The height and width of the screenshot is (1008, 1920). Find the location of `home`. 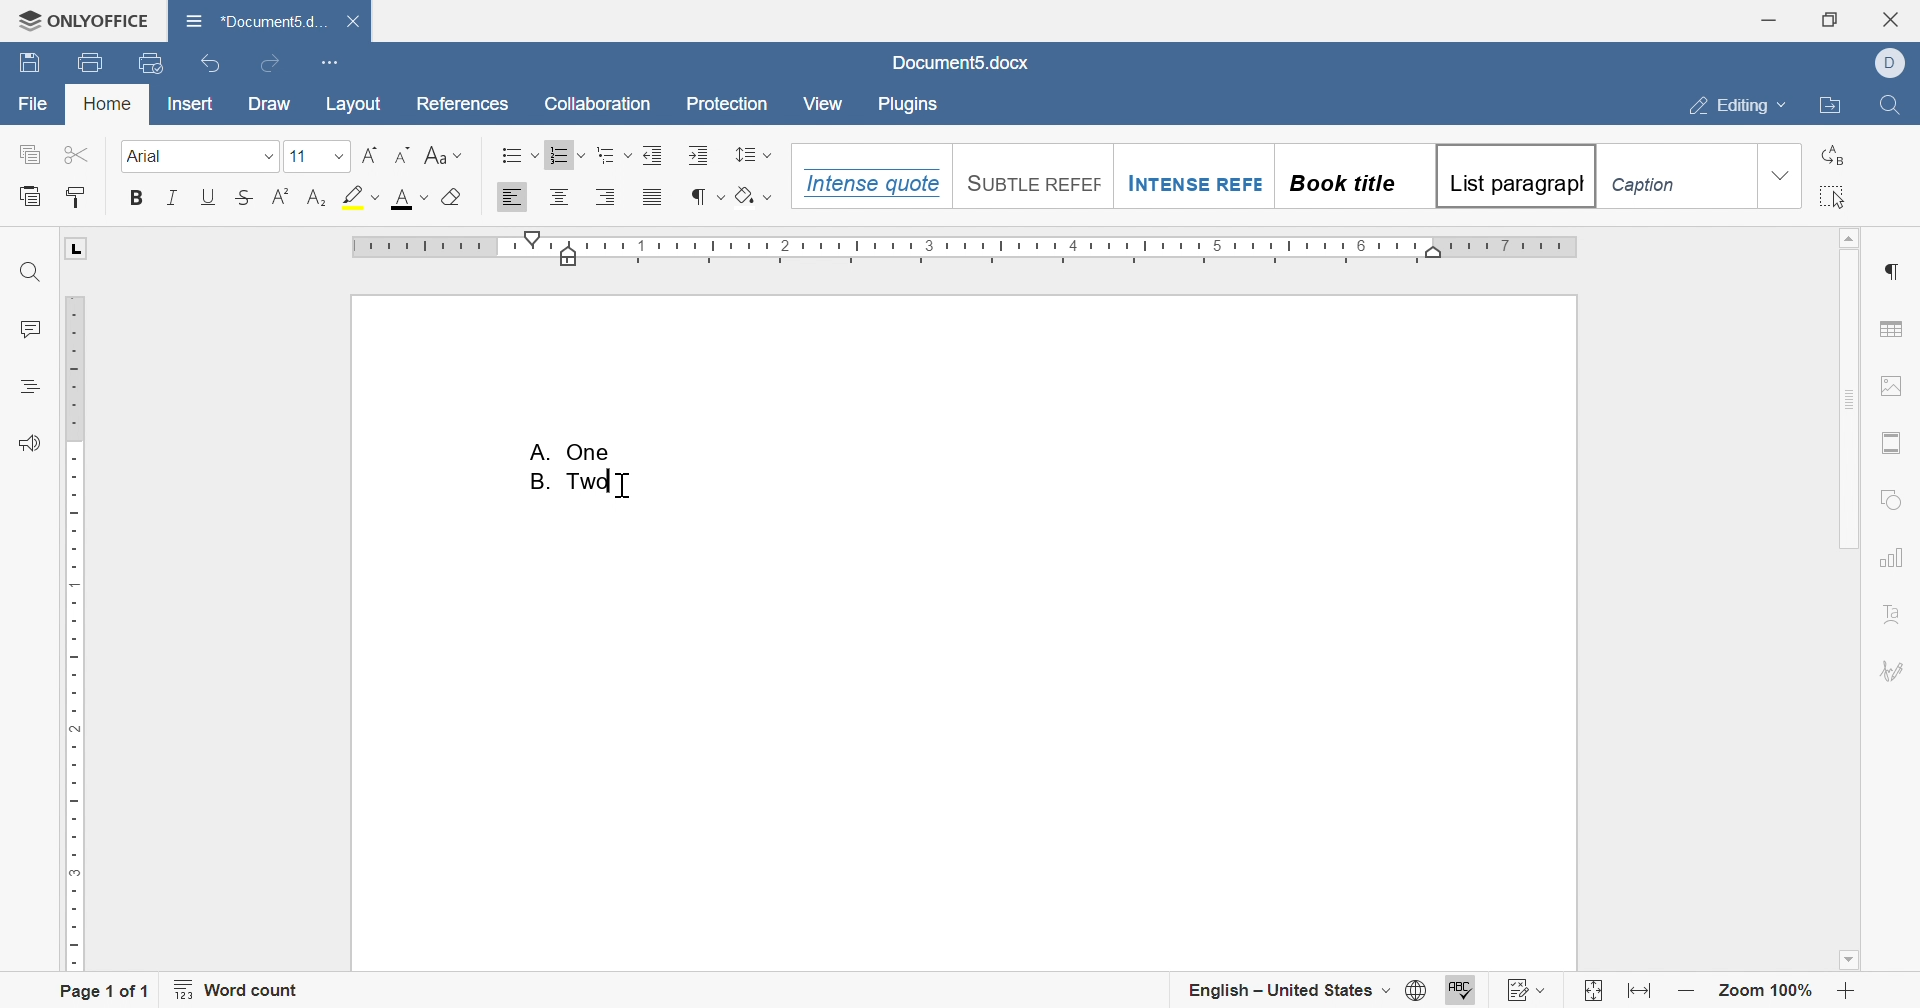

home is located at coordinates (105, 104).